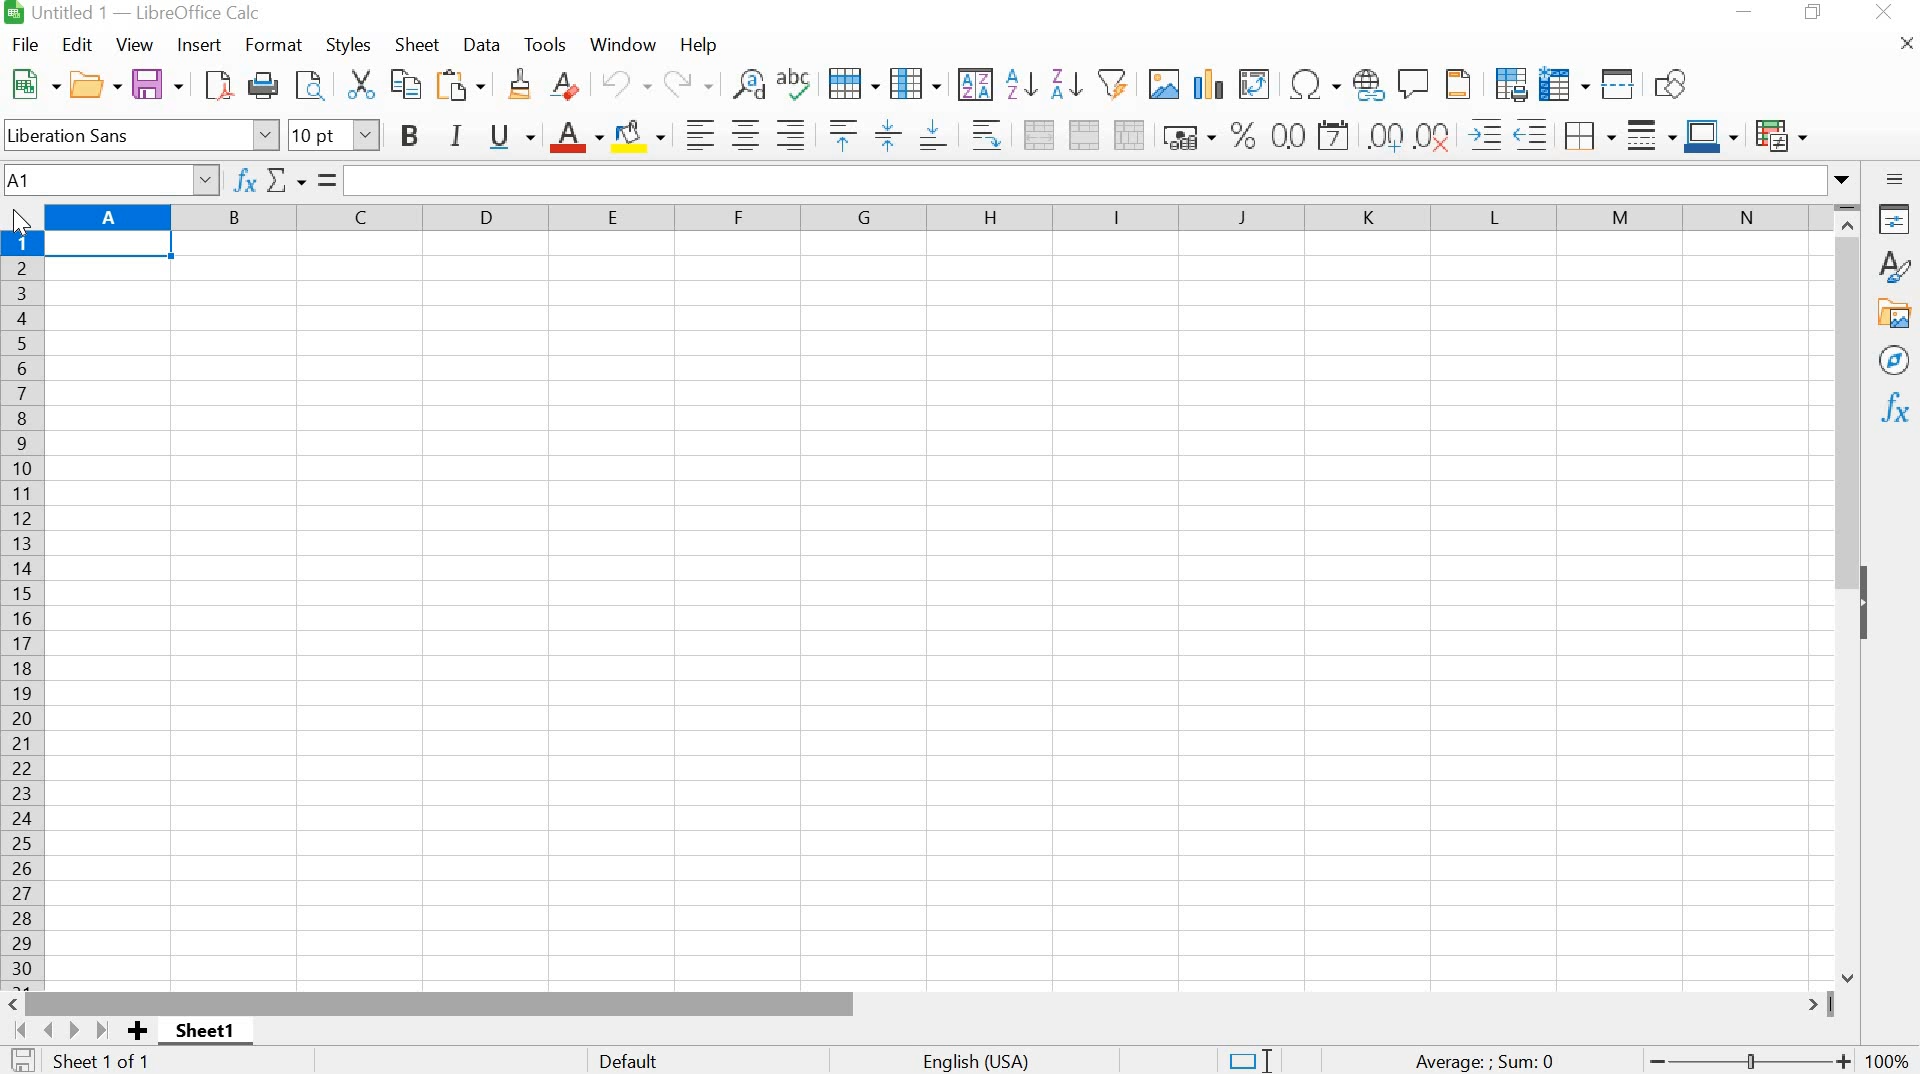  What do you see at coordinates (551, 44) in the screenshot?
I see `TOOLS` at bounding box center [551, 44].